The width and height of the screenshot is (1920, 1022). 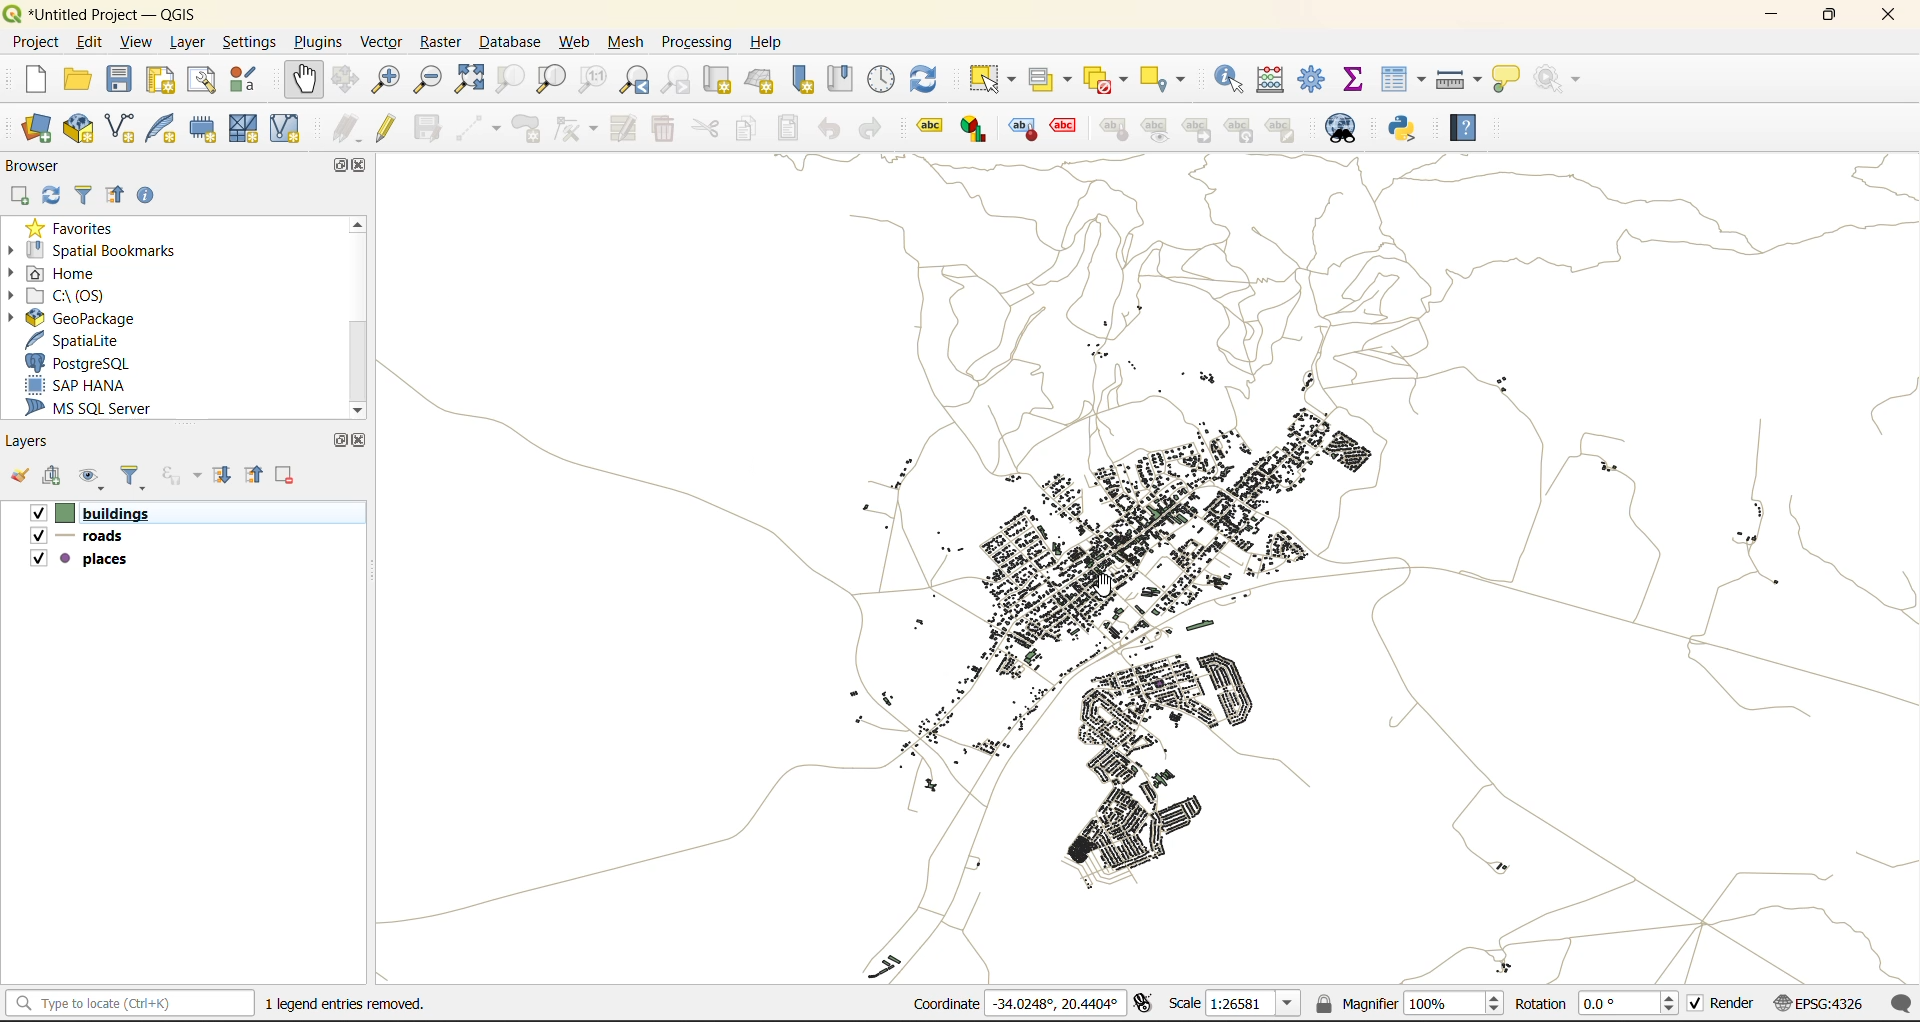 I want to click on log messages, so click(x=1902, y=1004).